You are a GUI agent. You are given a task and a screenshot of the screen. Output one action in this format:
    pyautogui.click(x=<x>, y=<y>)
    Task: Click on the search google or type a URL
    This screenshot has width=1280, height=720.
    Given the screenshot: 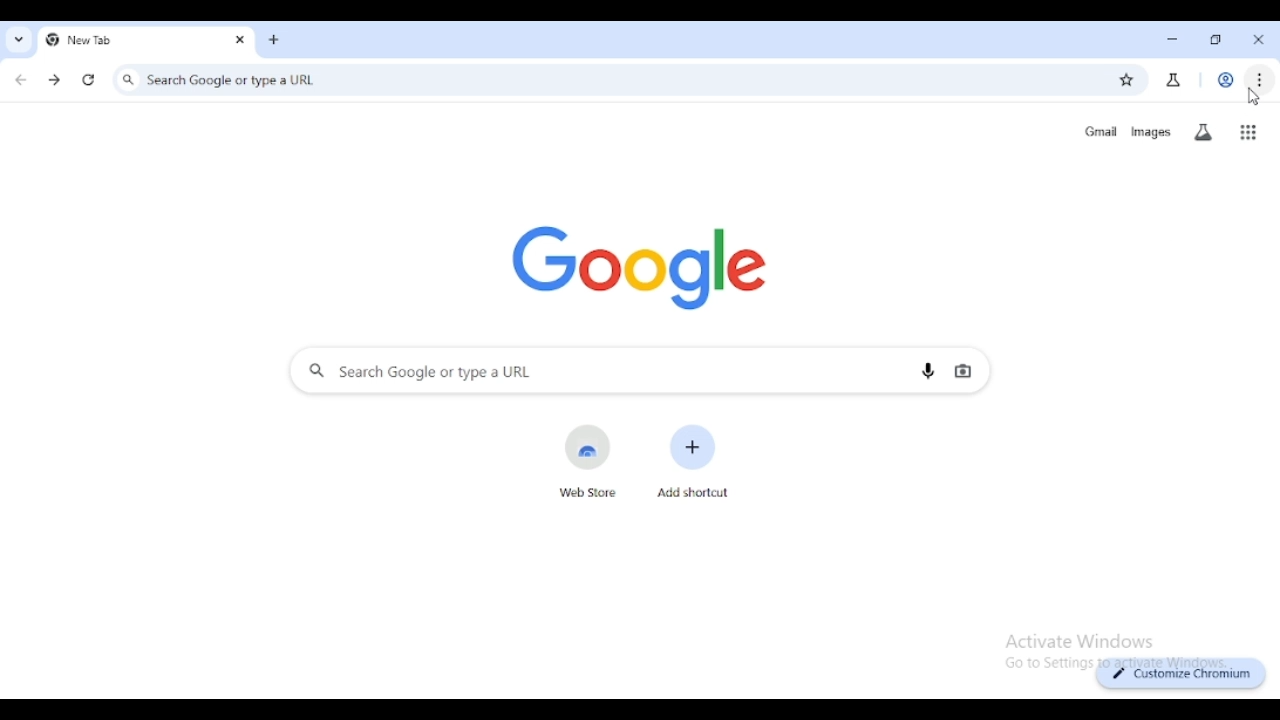 What is the action you would take?
    pyautogui.click(x=587, y=371)
    